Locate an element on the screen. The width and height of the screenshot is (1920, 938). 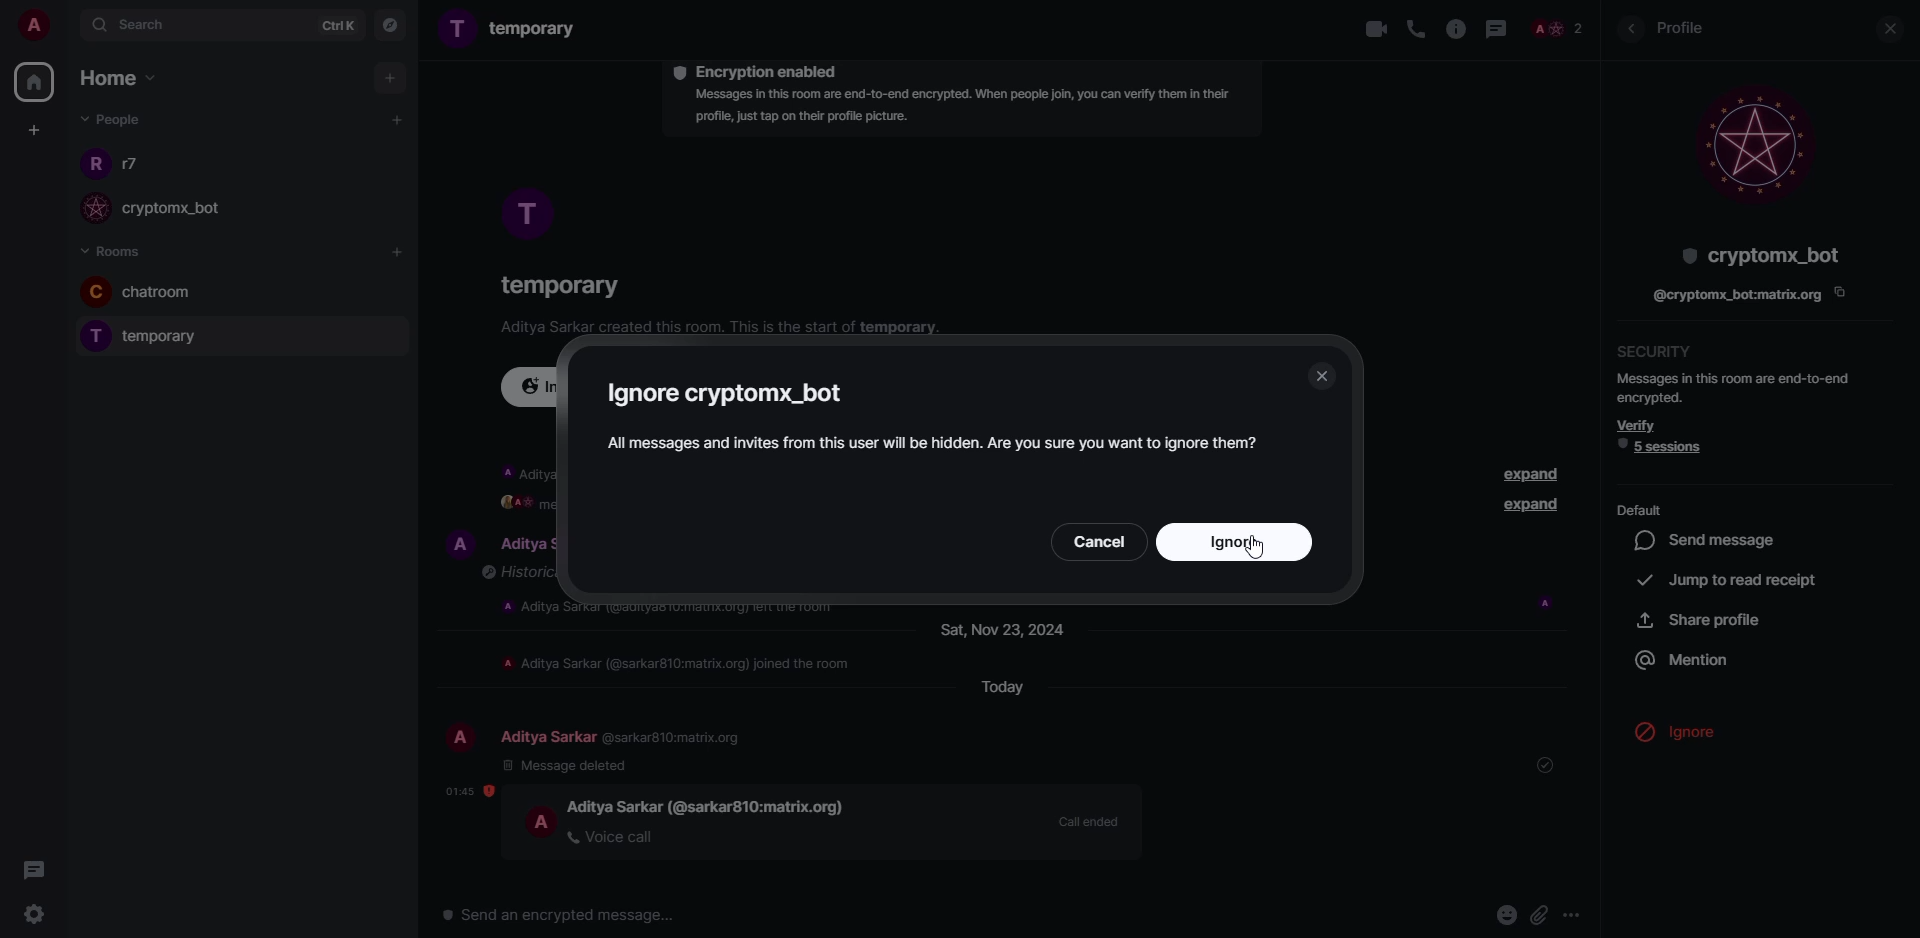
profile is located at coordinates (542, 821).